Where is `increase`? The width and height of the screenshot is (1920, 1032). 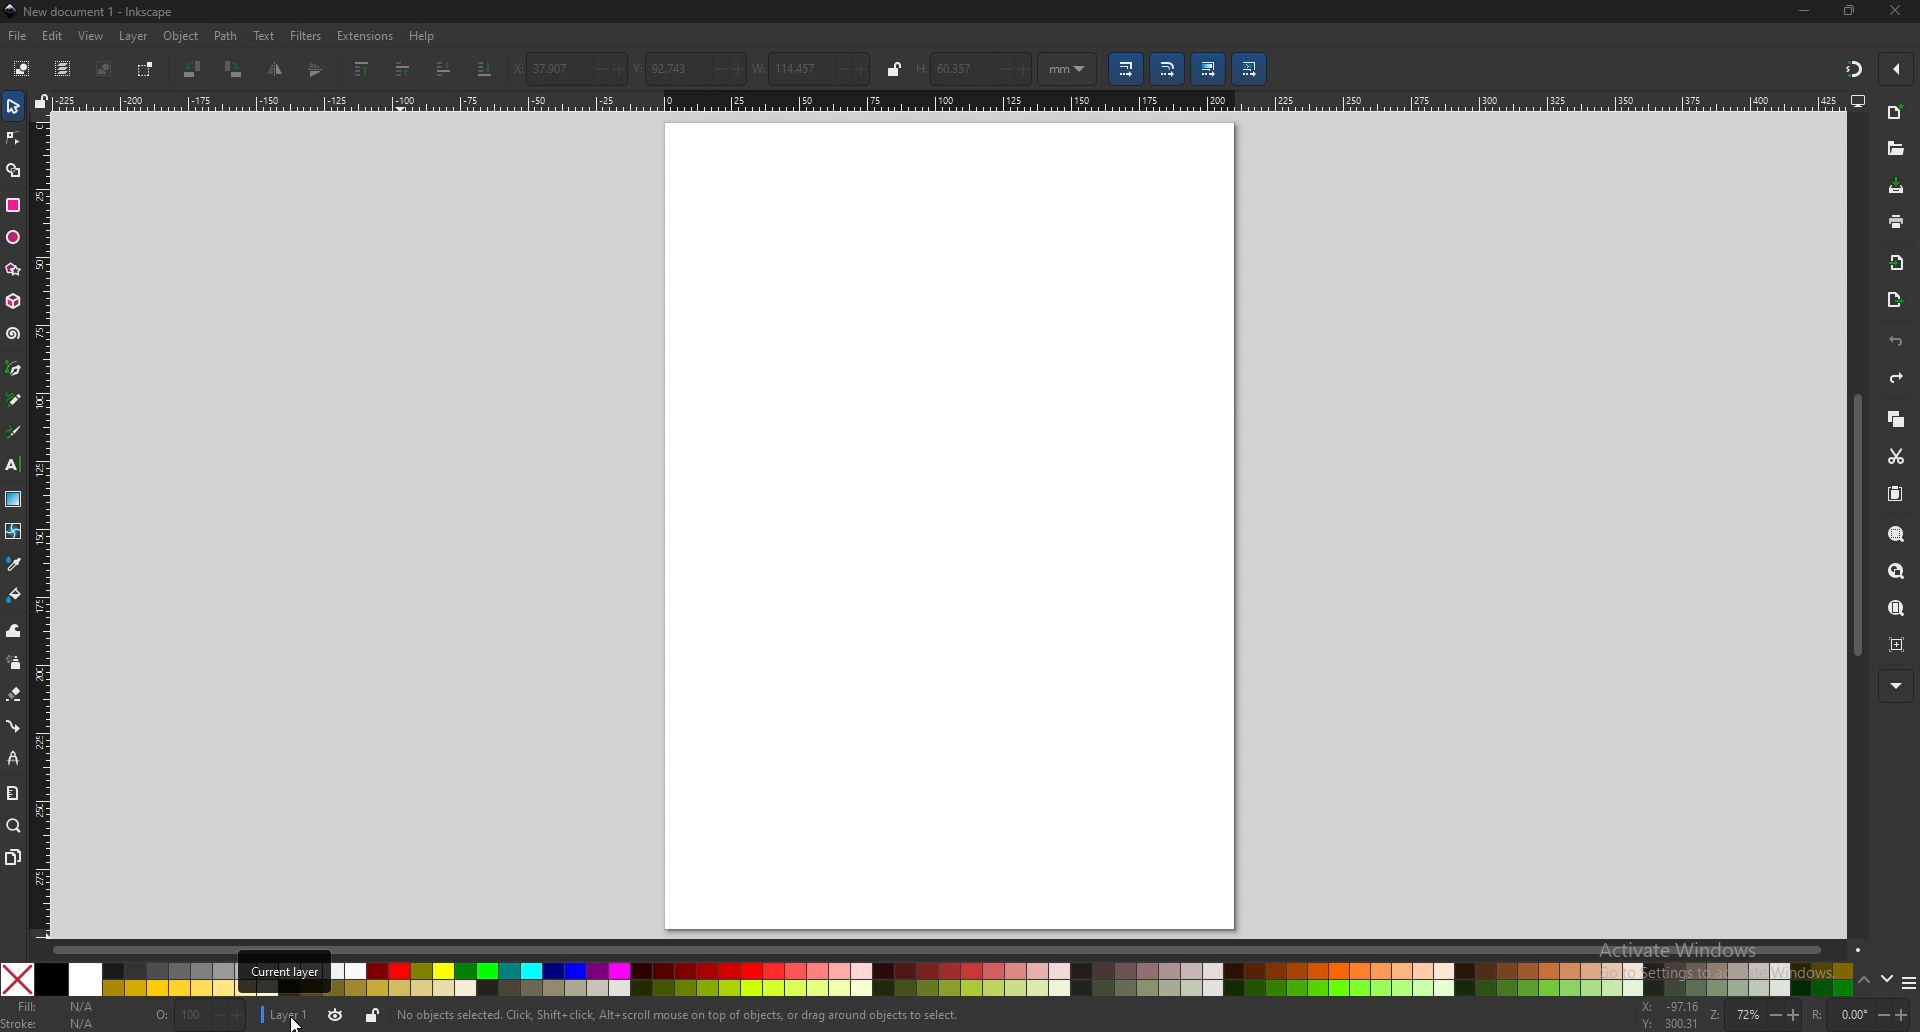 increase is located at coordinates (863, 70).